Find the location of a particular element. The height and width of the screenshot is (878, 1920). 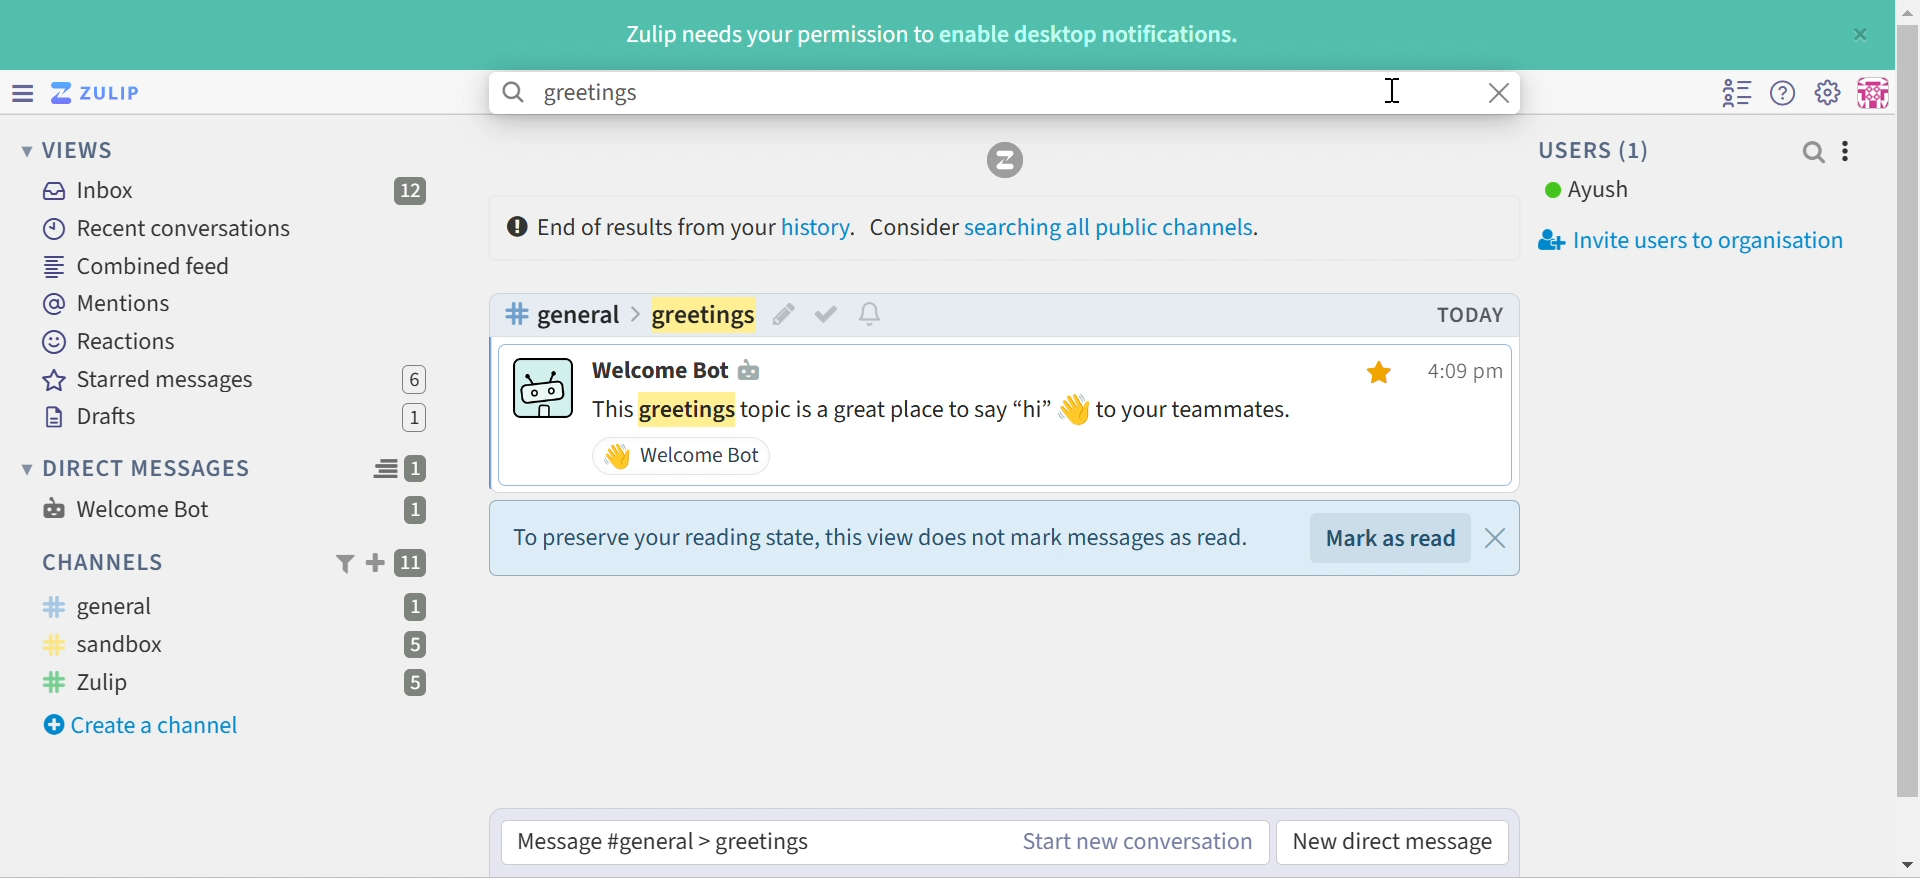

5 is located at coordinates (415, 684).